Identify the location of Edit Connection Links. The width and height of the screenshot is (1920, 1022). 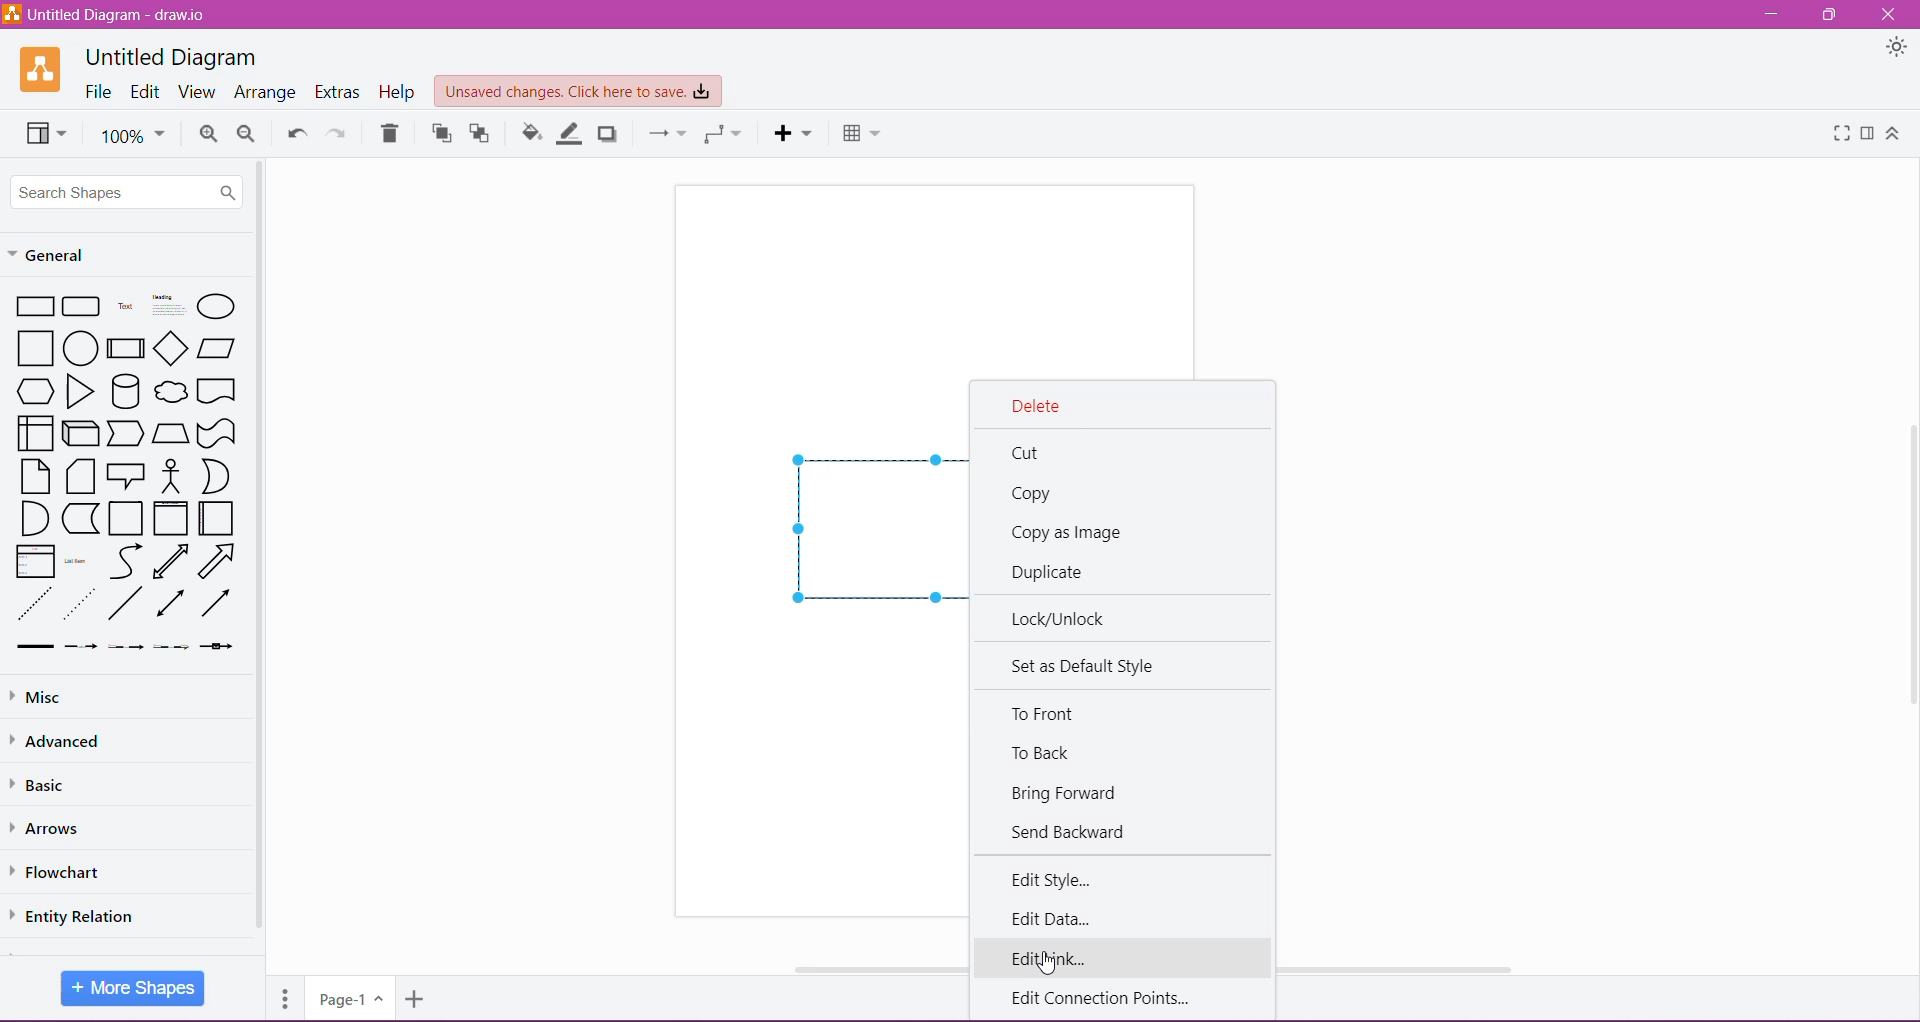
(1112, 997).